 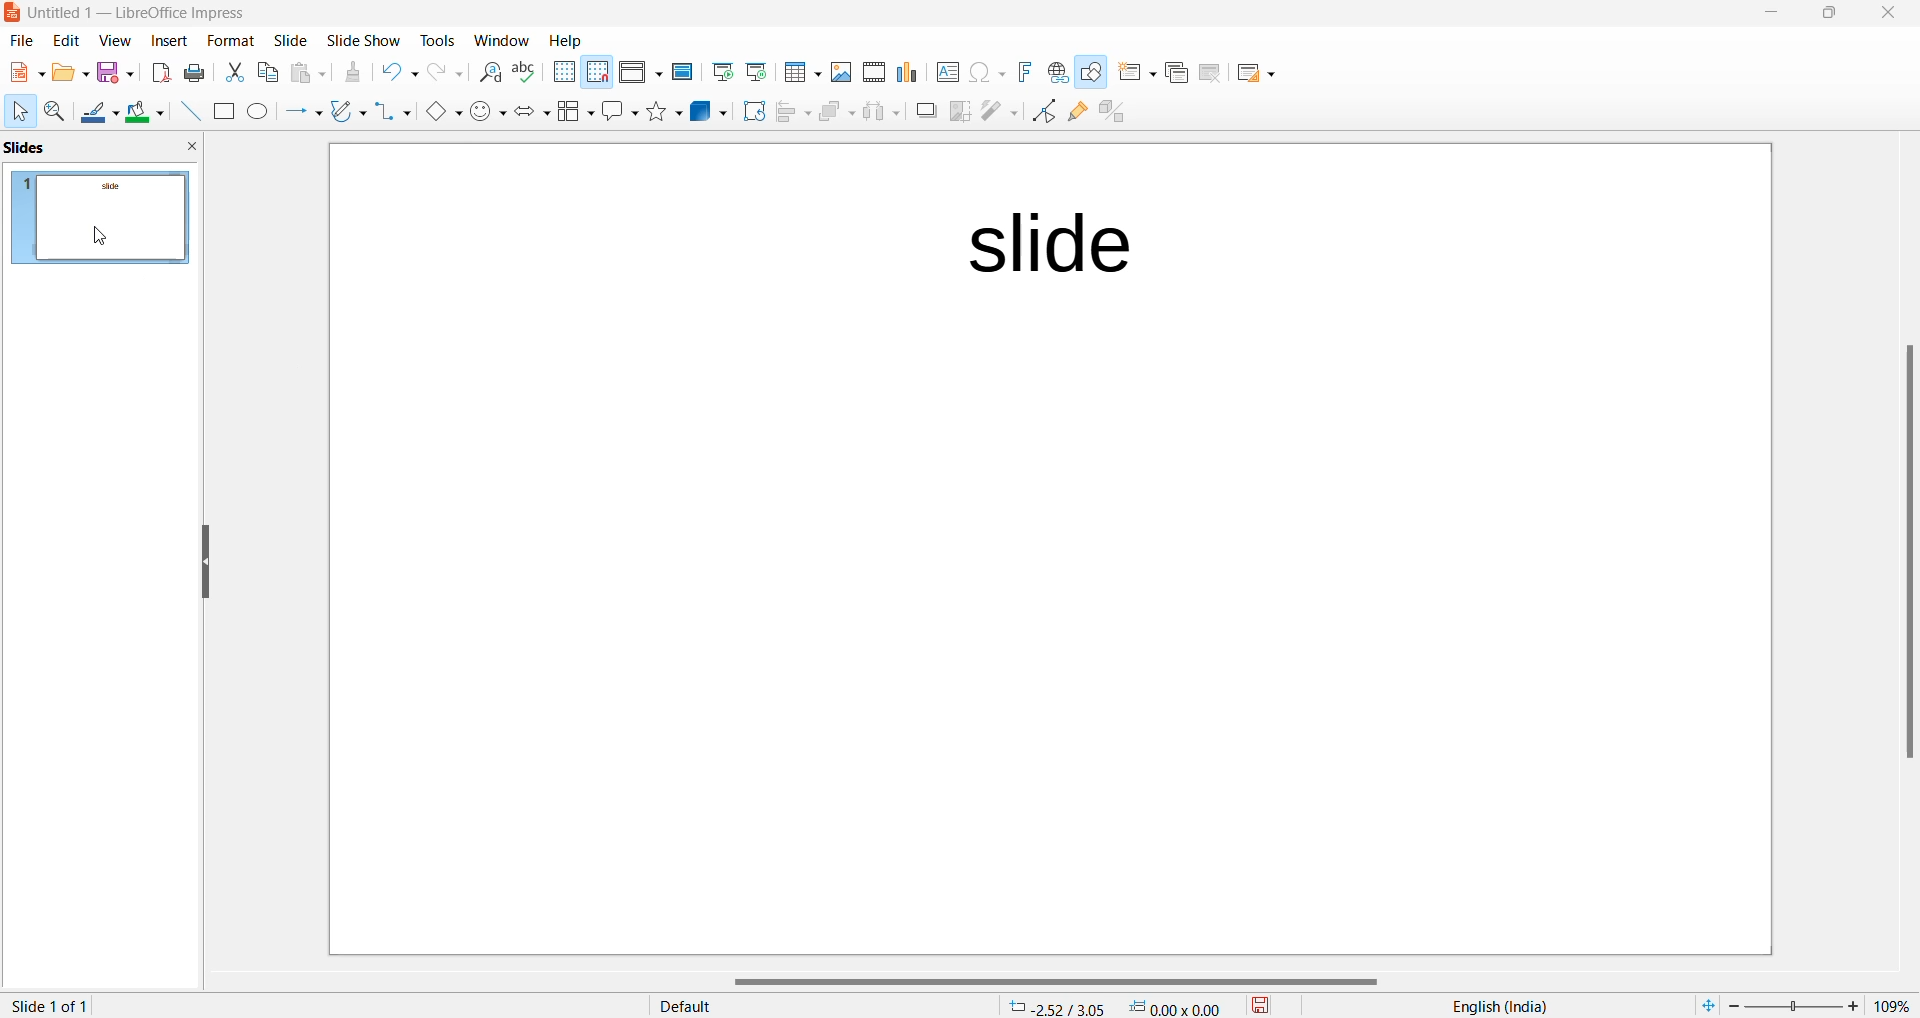 I want to click on new slide, so click(x=1137, y=77).